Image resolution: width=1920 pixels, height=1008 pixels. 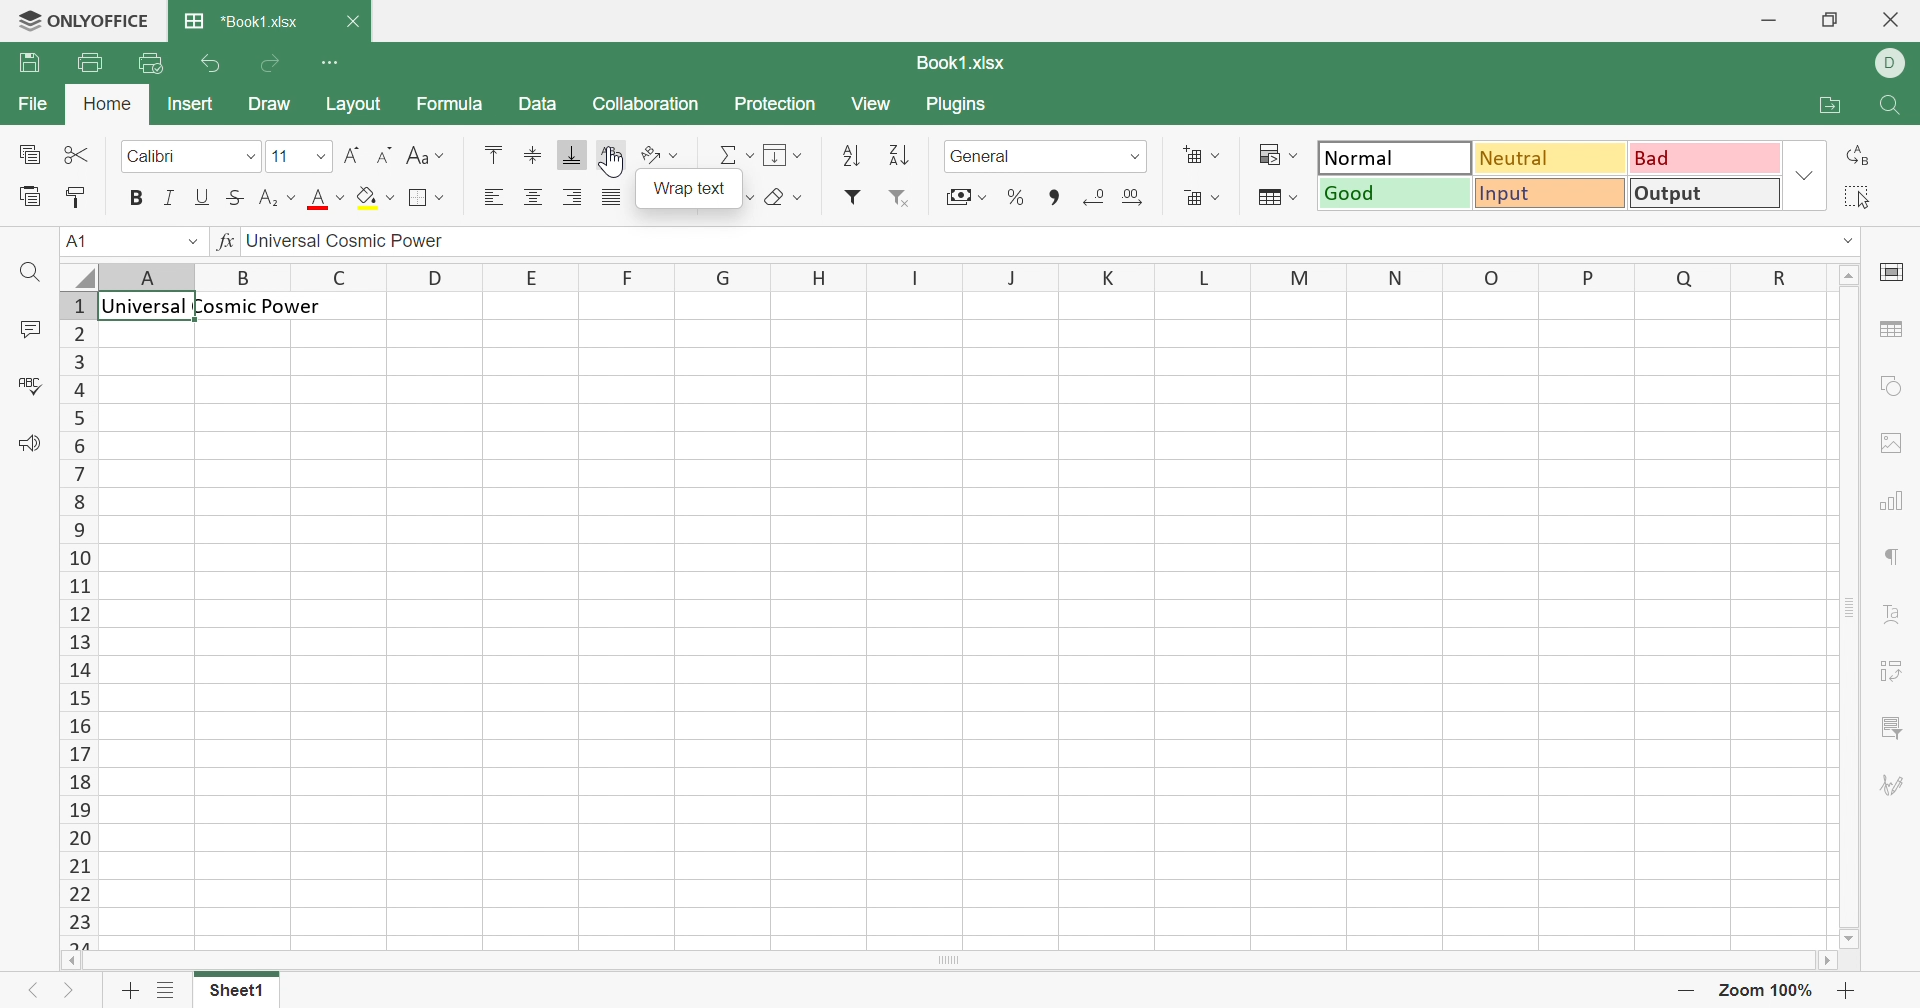 What do you see at coordinates (182, 242) in the screenshot?
I see `Drop Down` at bounding box center [182, 242].